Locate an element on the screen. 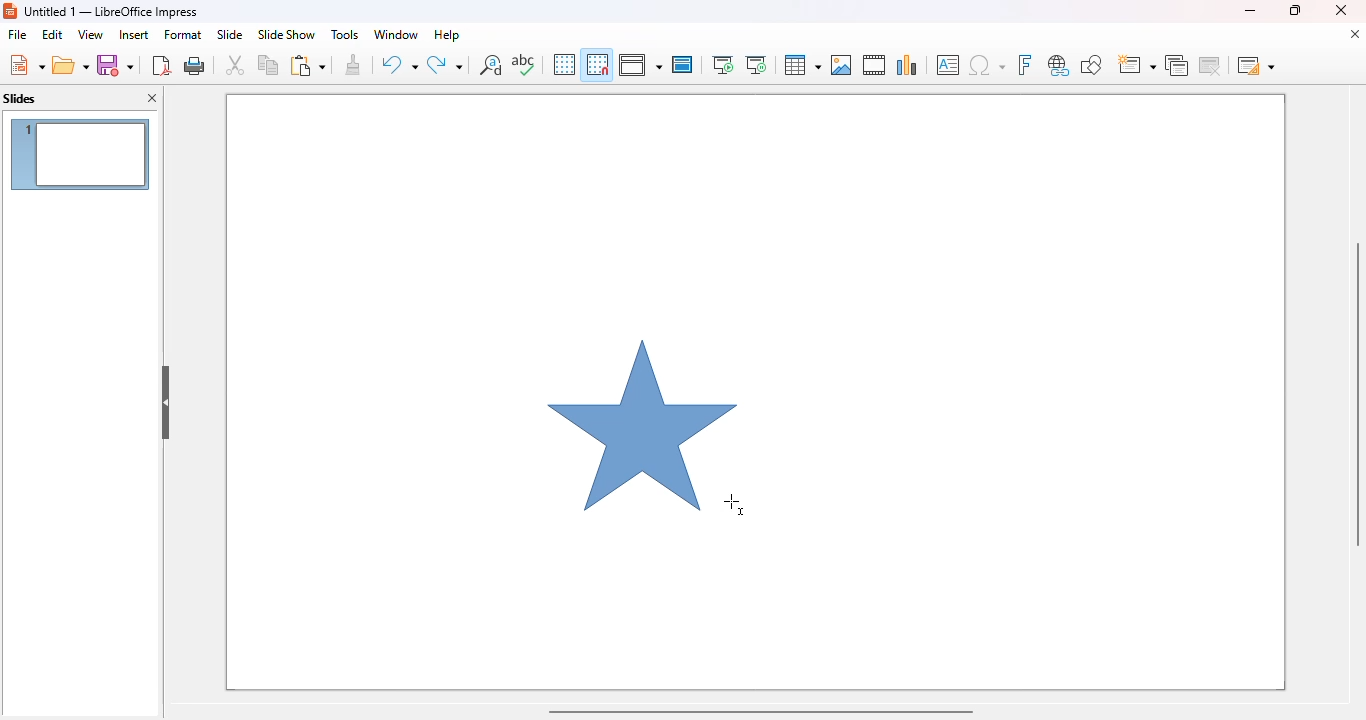 This screenshot has width=1366, height=720. show draw functions is located at coordinates (1090, 64).